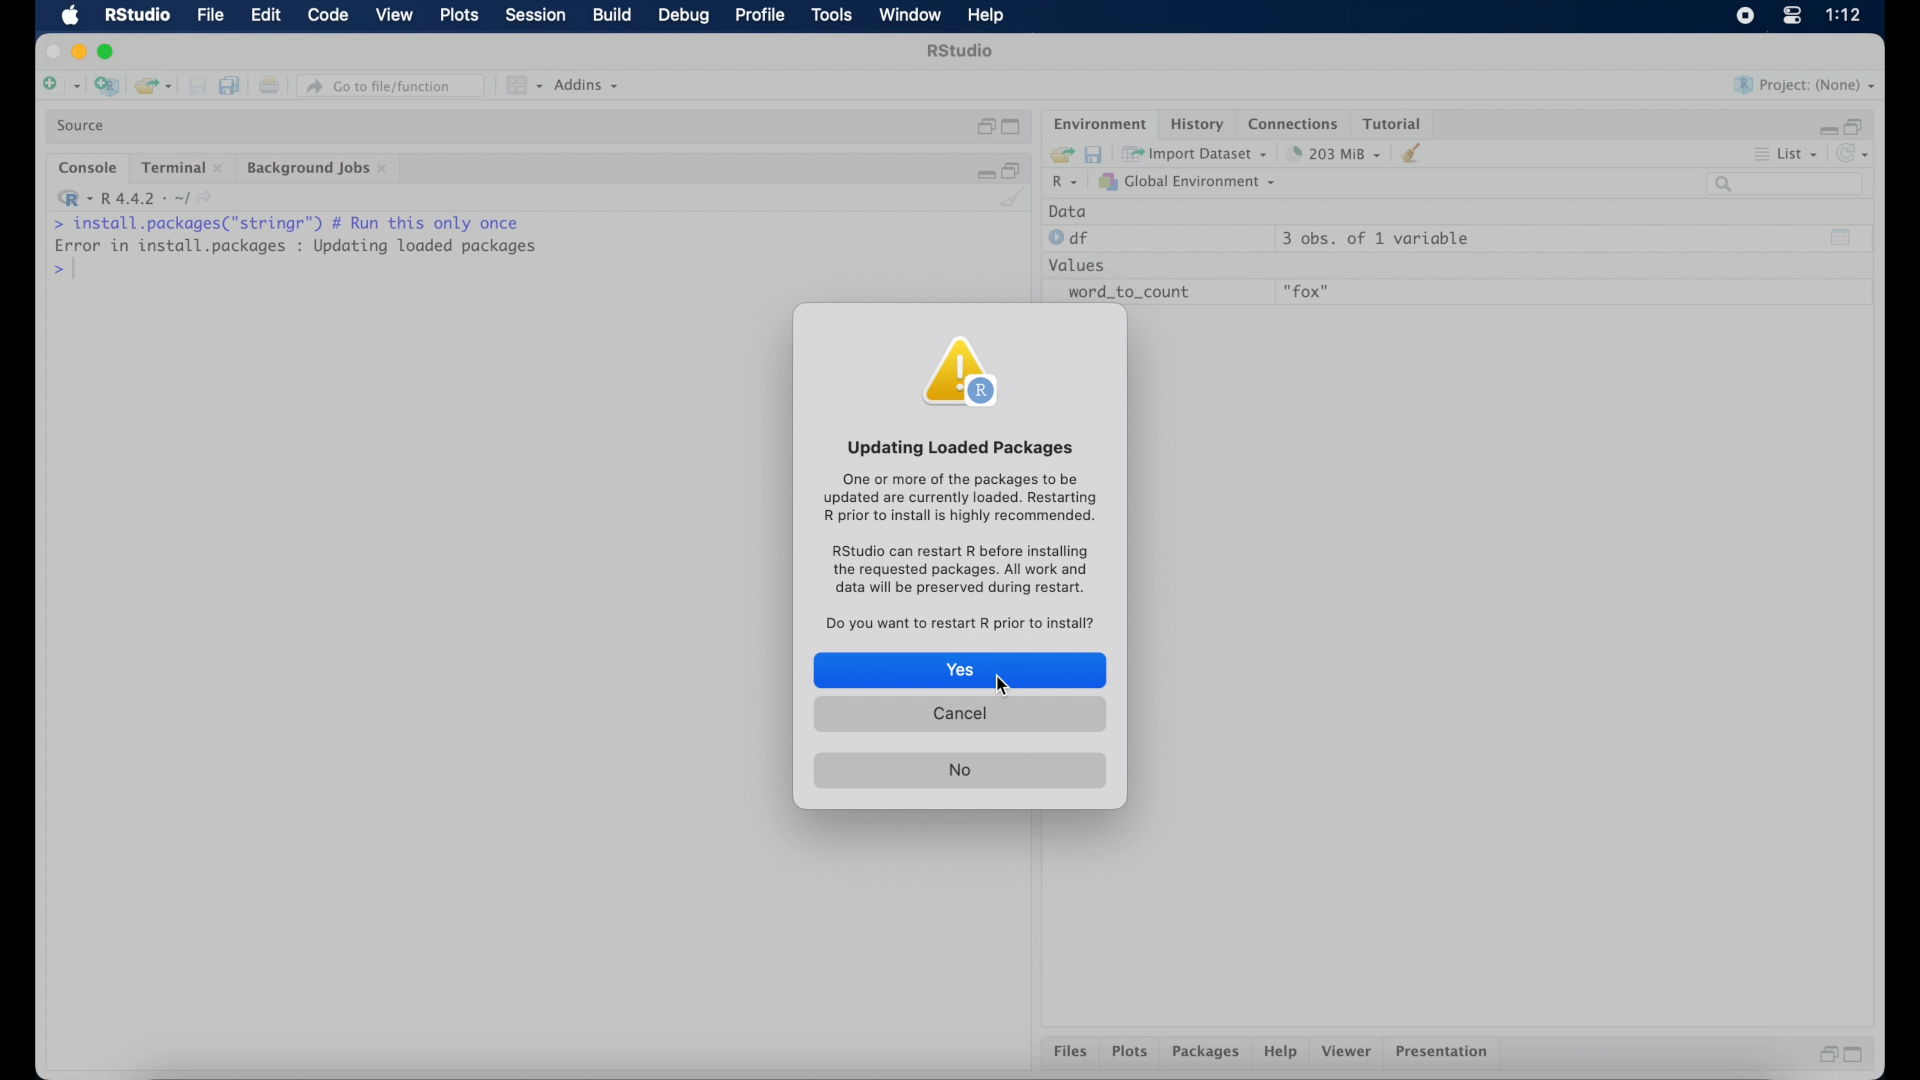 This screenshot has height=1080, width=1920. Describe the element at coordinates (136, 16) in the screenshot. I see `R Studio` at that location.